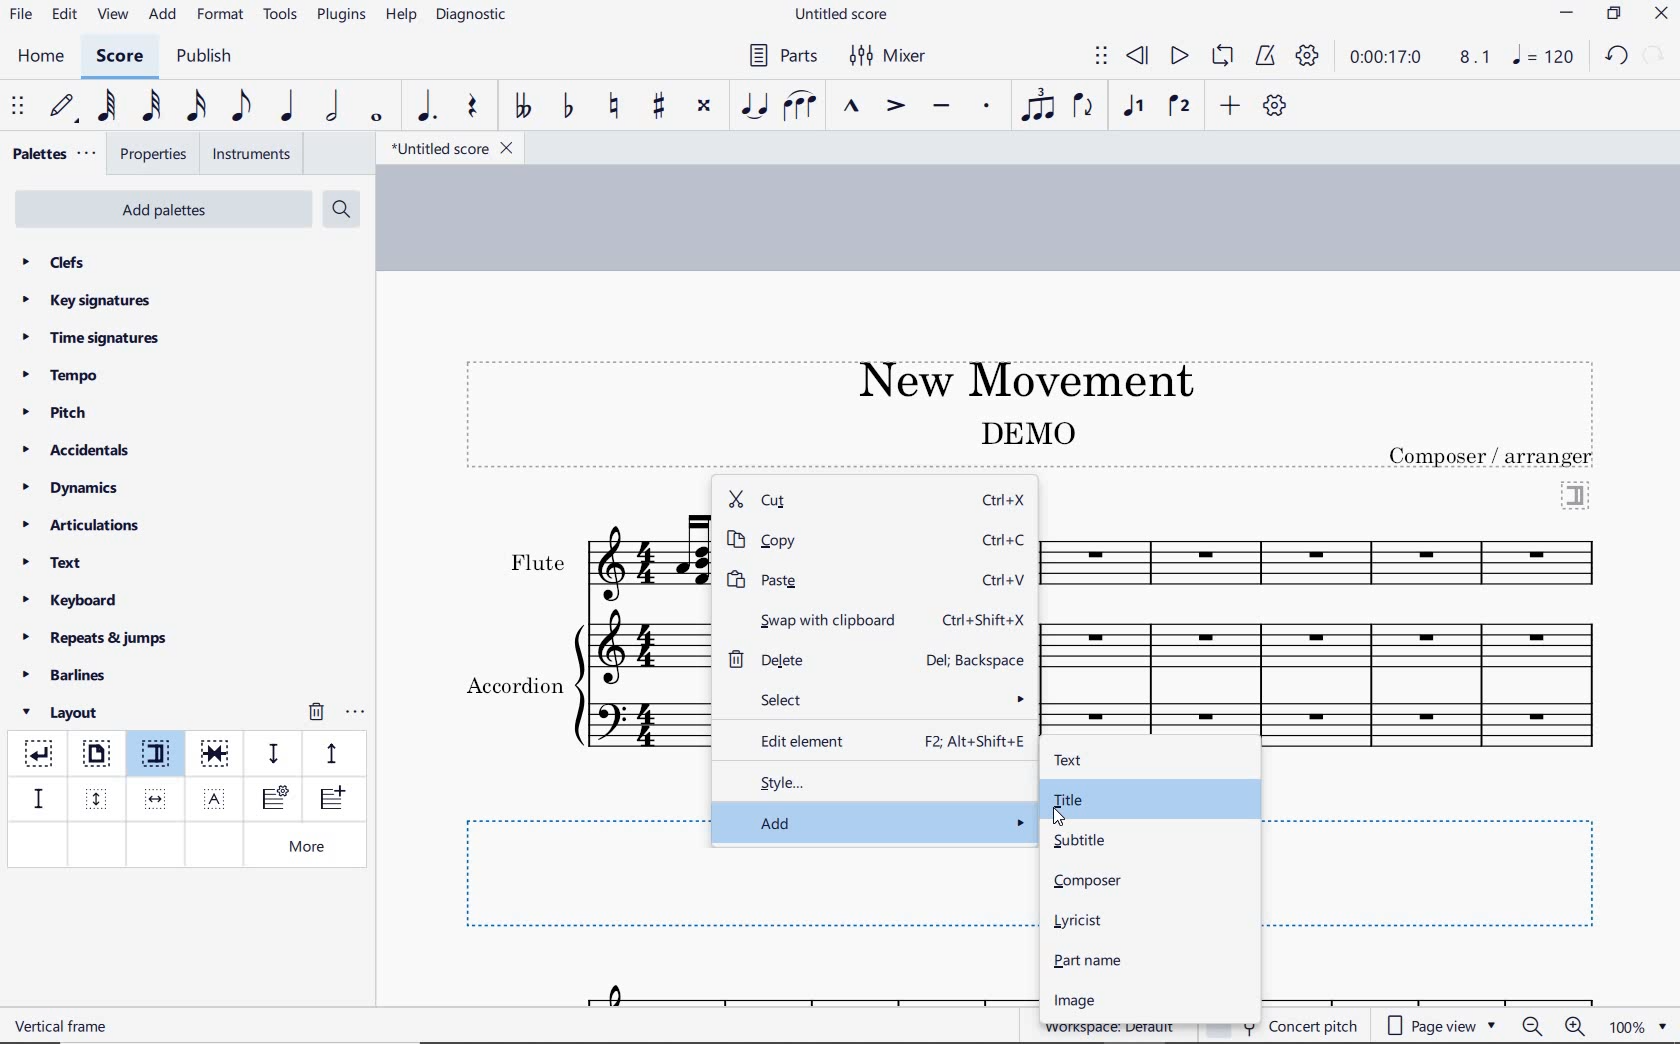  I want to click on style, so click(876, 780).